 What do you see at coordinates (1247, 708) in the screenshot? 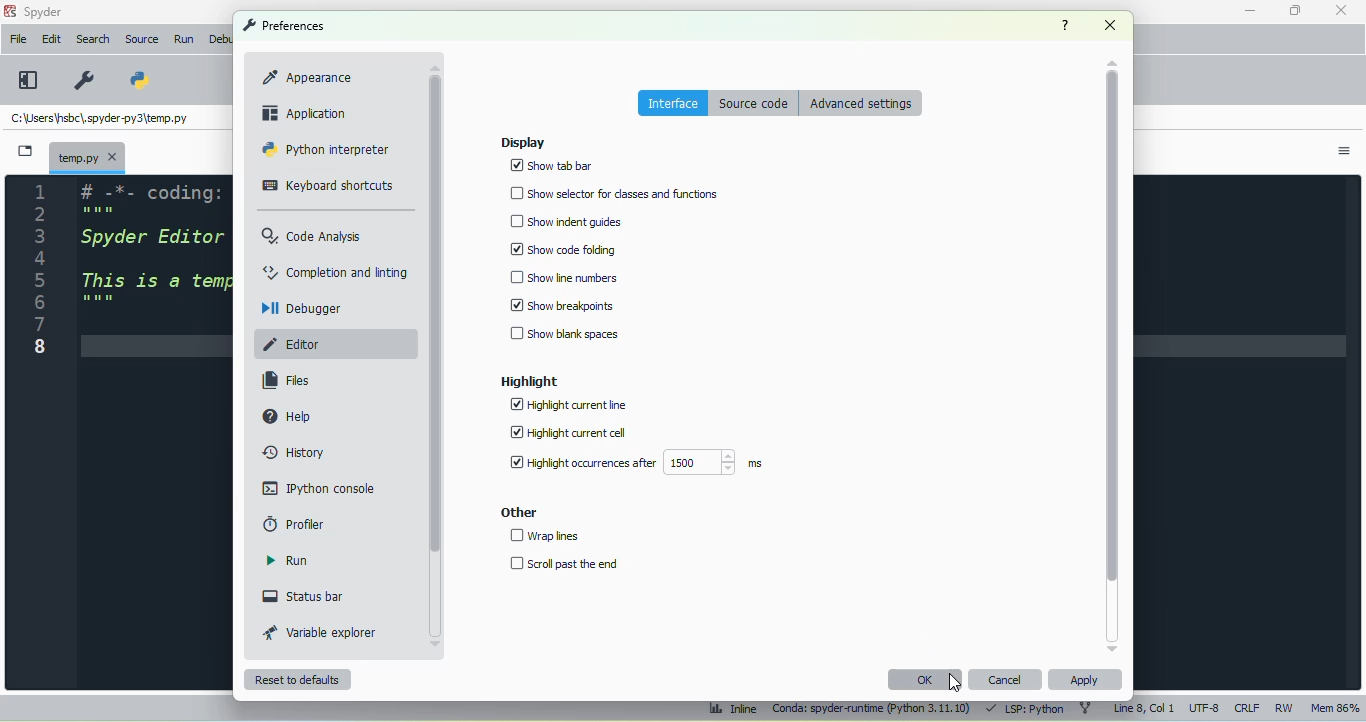
I see `CRLF` at bounding box center [1247, 708].